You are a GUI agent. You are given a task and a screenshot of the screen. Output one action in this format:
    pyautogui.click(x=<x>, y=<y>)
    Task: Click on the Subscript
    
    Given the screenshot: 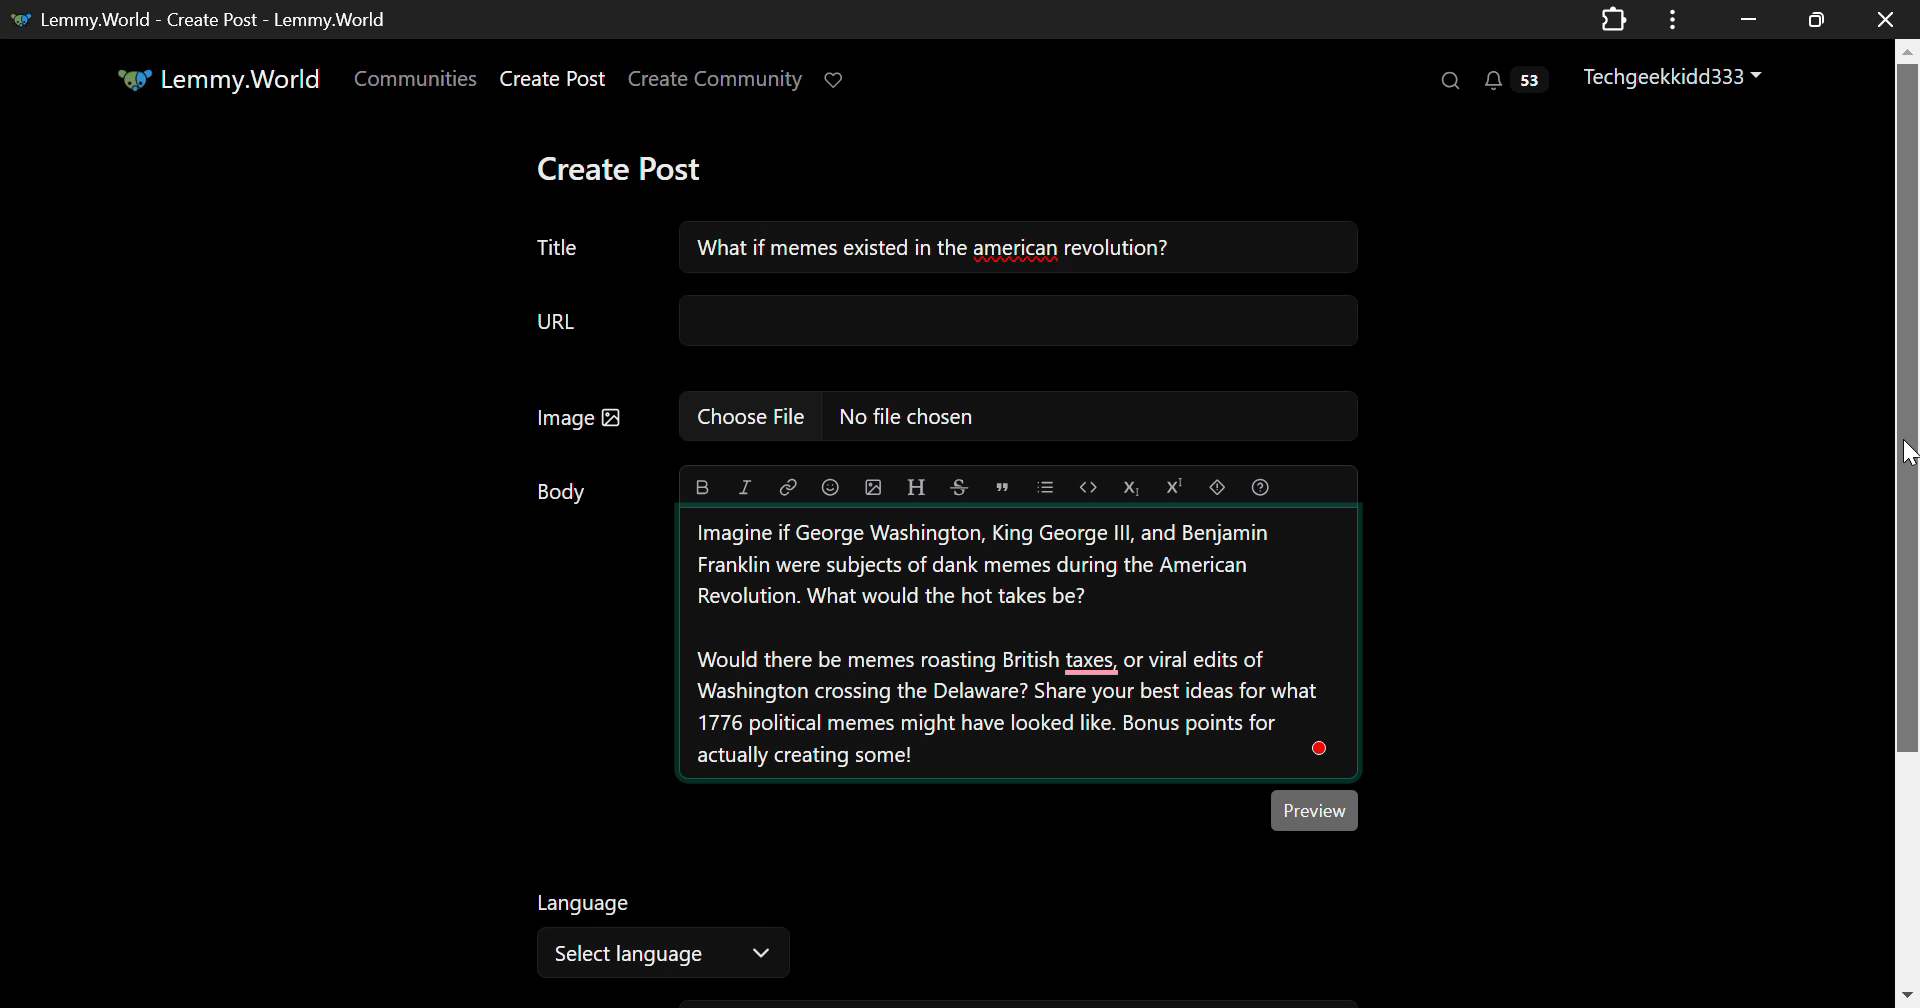 What is the action you would take?
    pyautogui.click(x=1133, y=487)
    